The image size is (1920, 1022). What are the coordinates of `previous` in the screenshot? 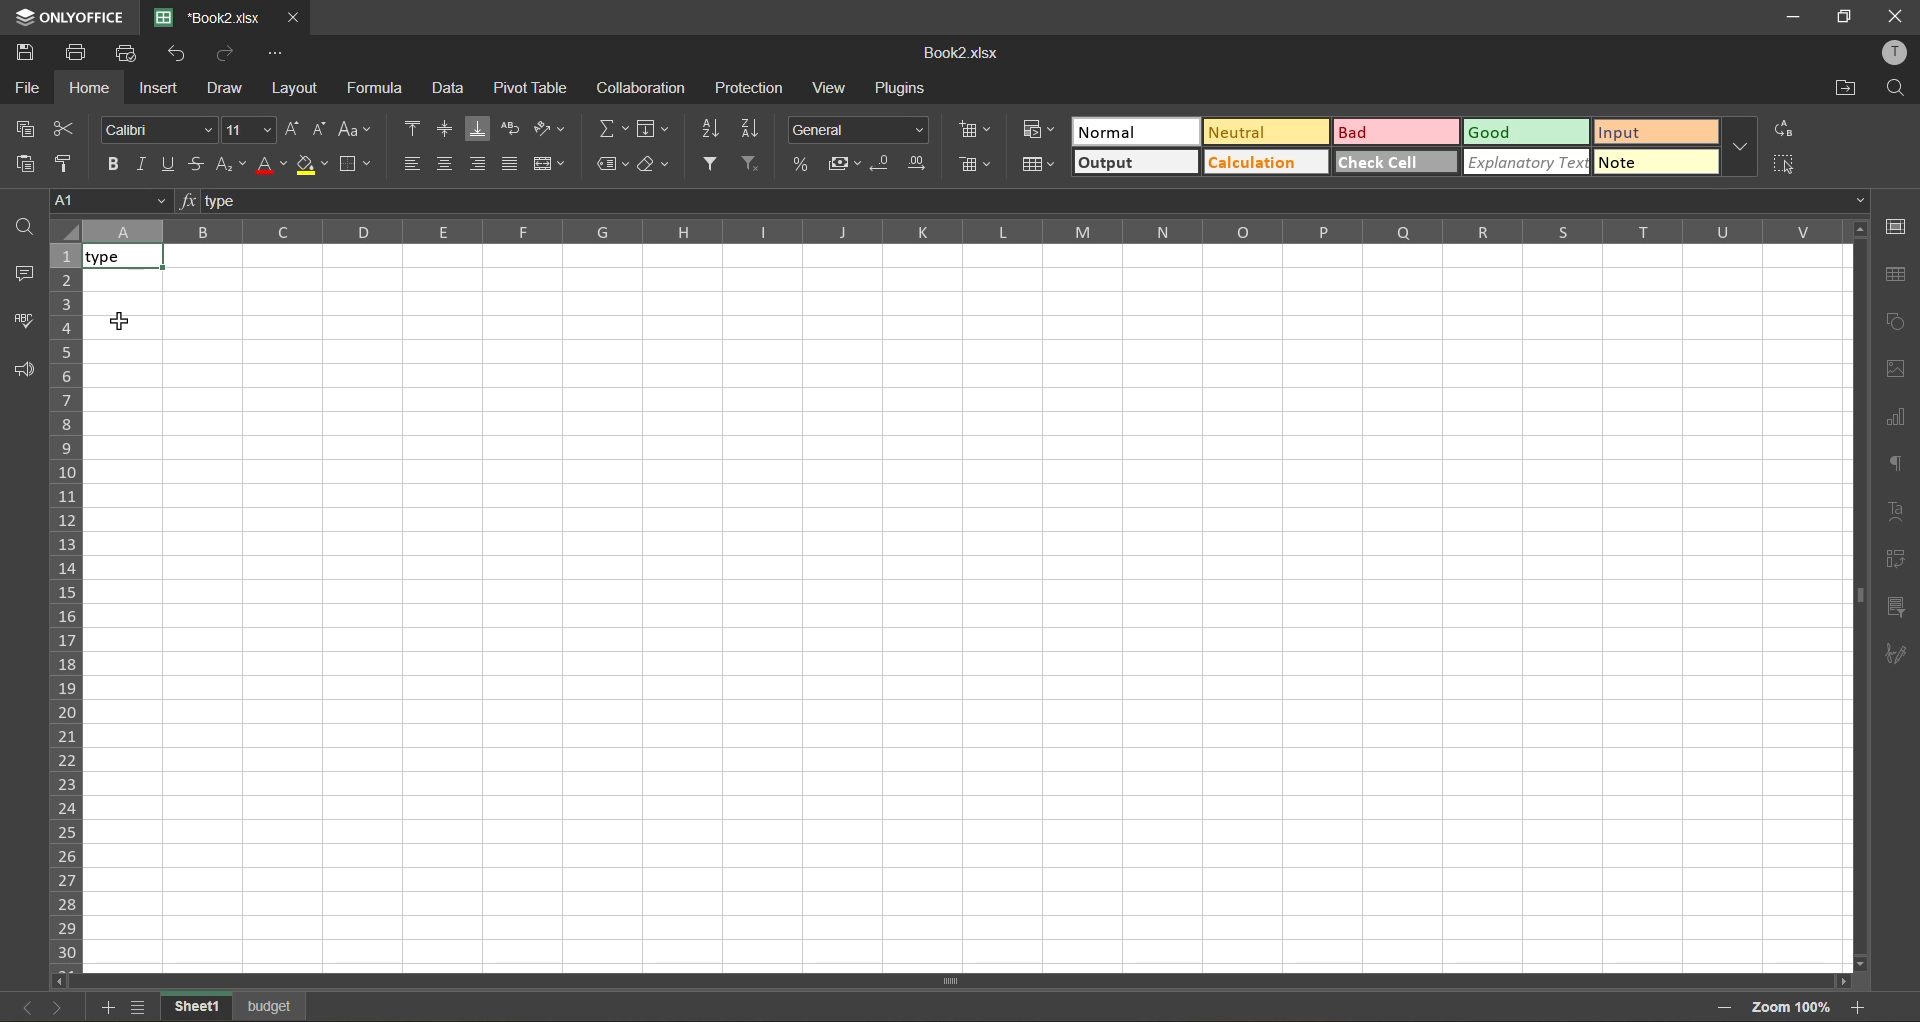 It's located at (17, 1004).